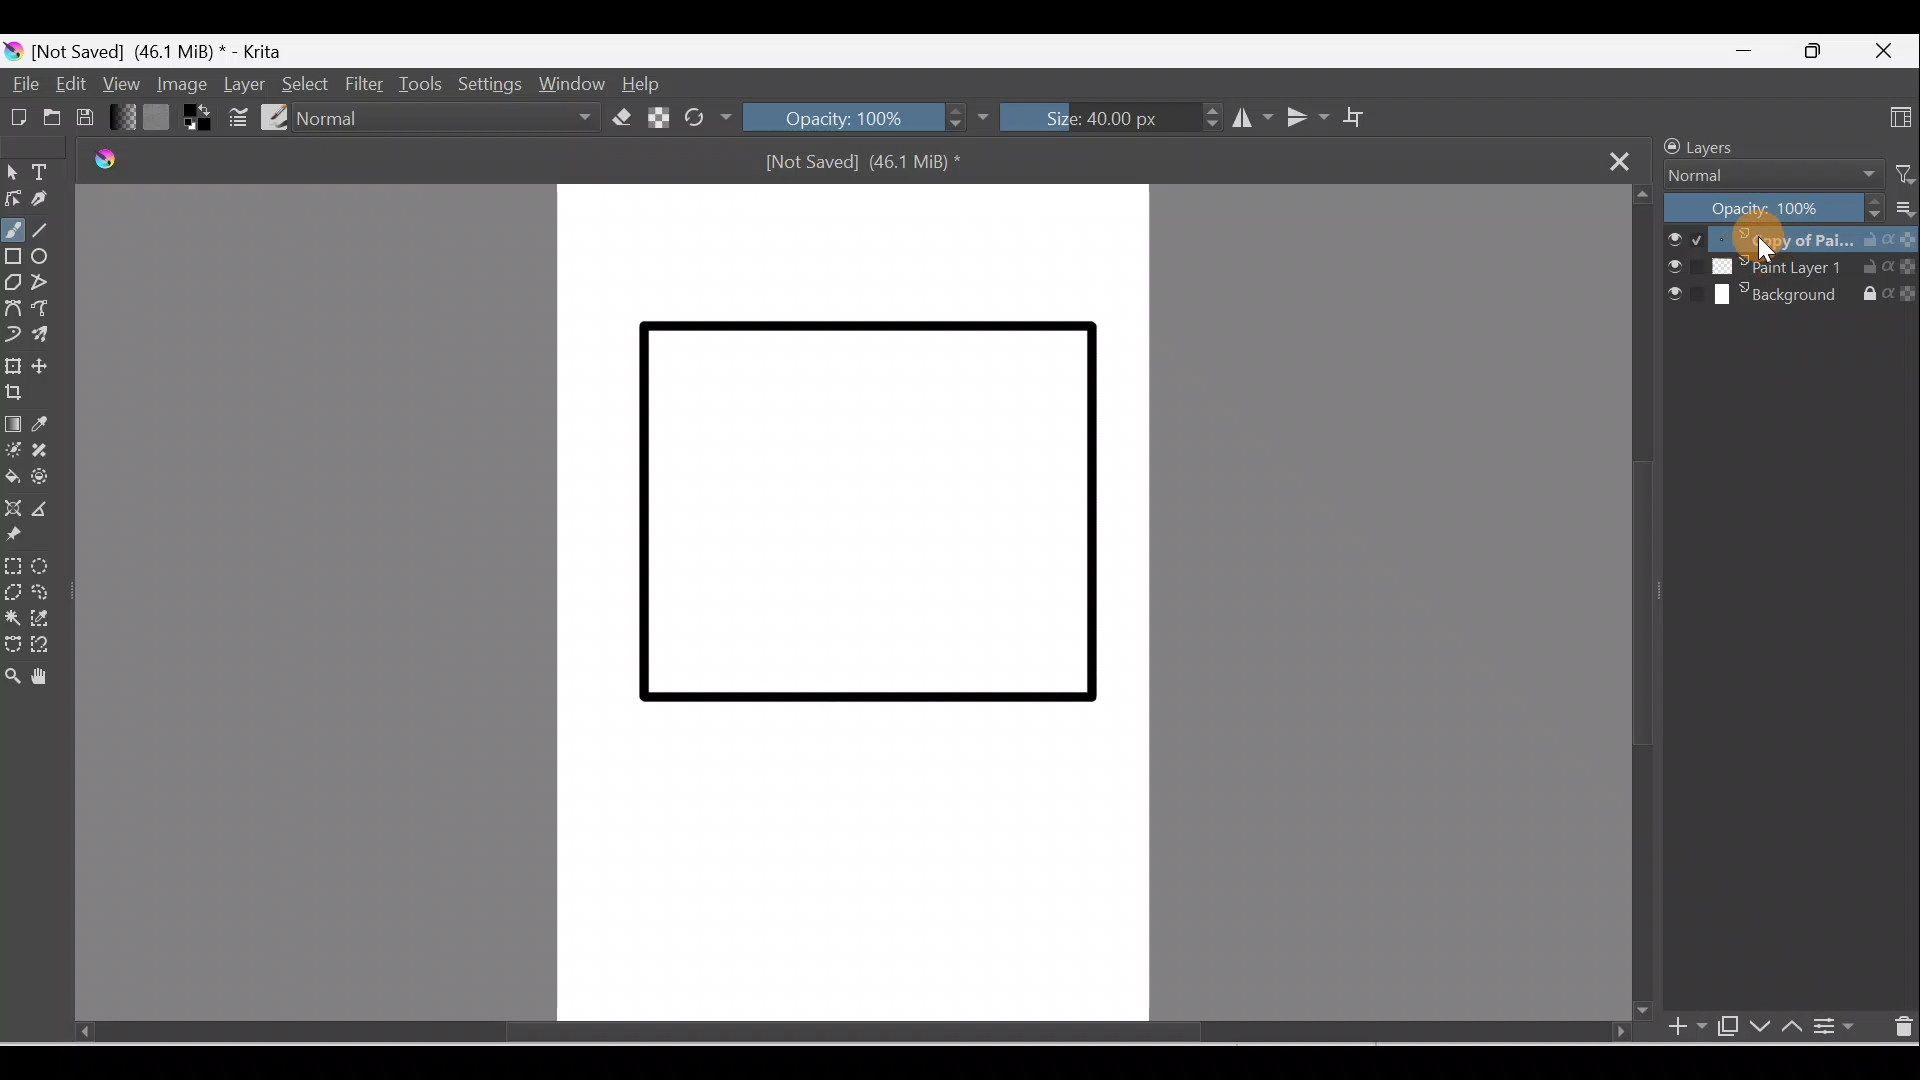  Describe the element at coordinates (1245, 120) in the screenshot. I see `Horizontal mirror tool` at that location.